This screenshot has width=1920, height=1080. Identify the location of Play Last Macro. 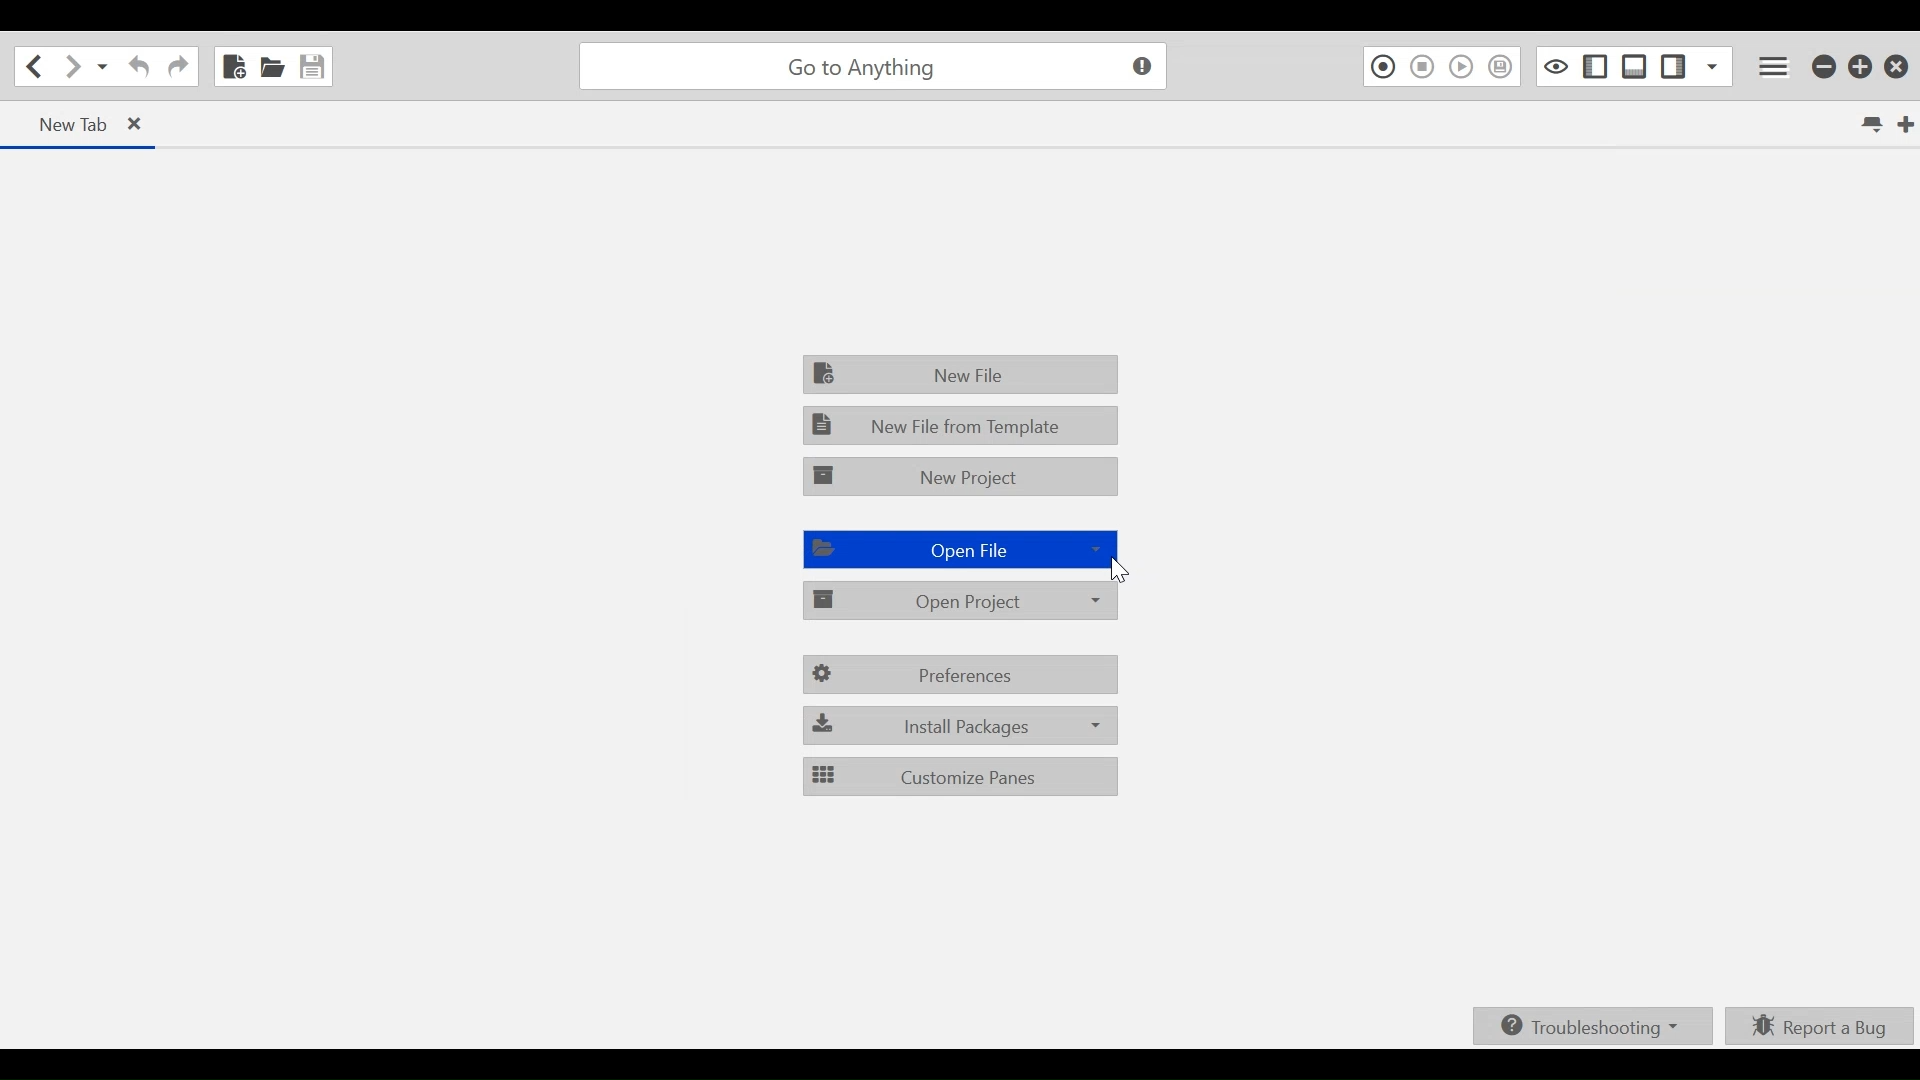
(1461, 66).